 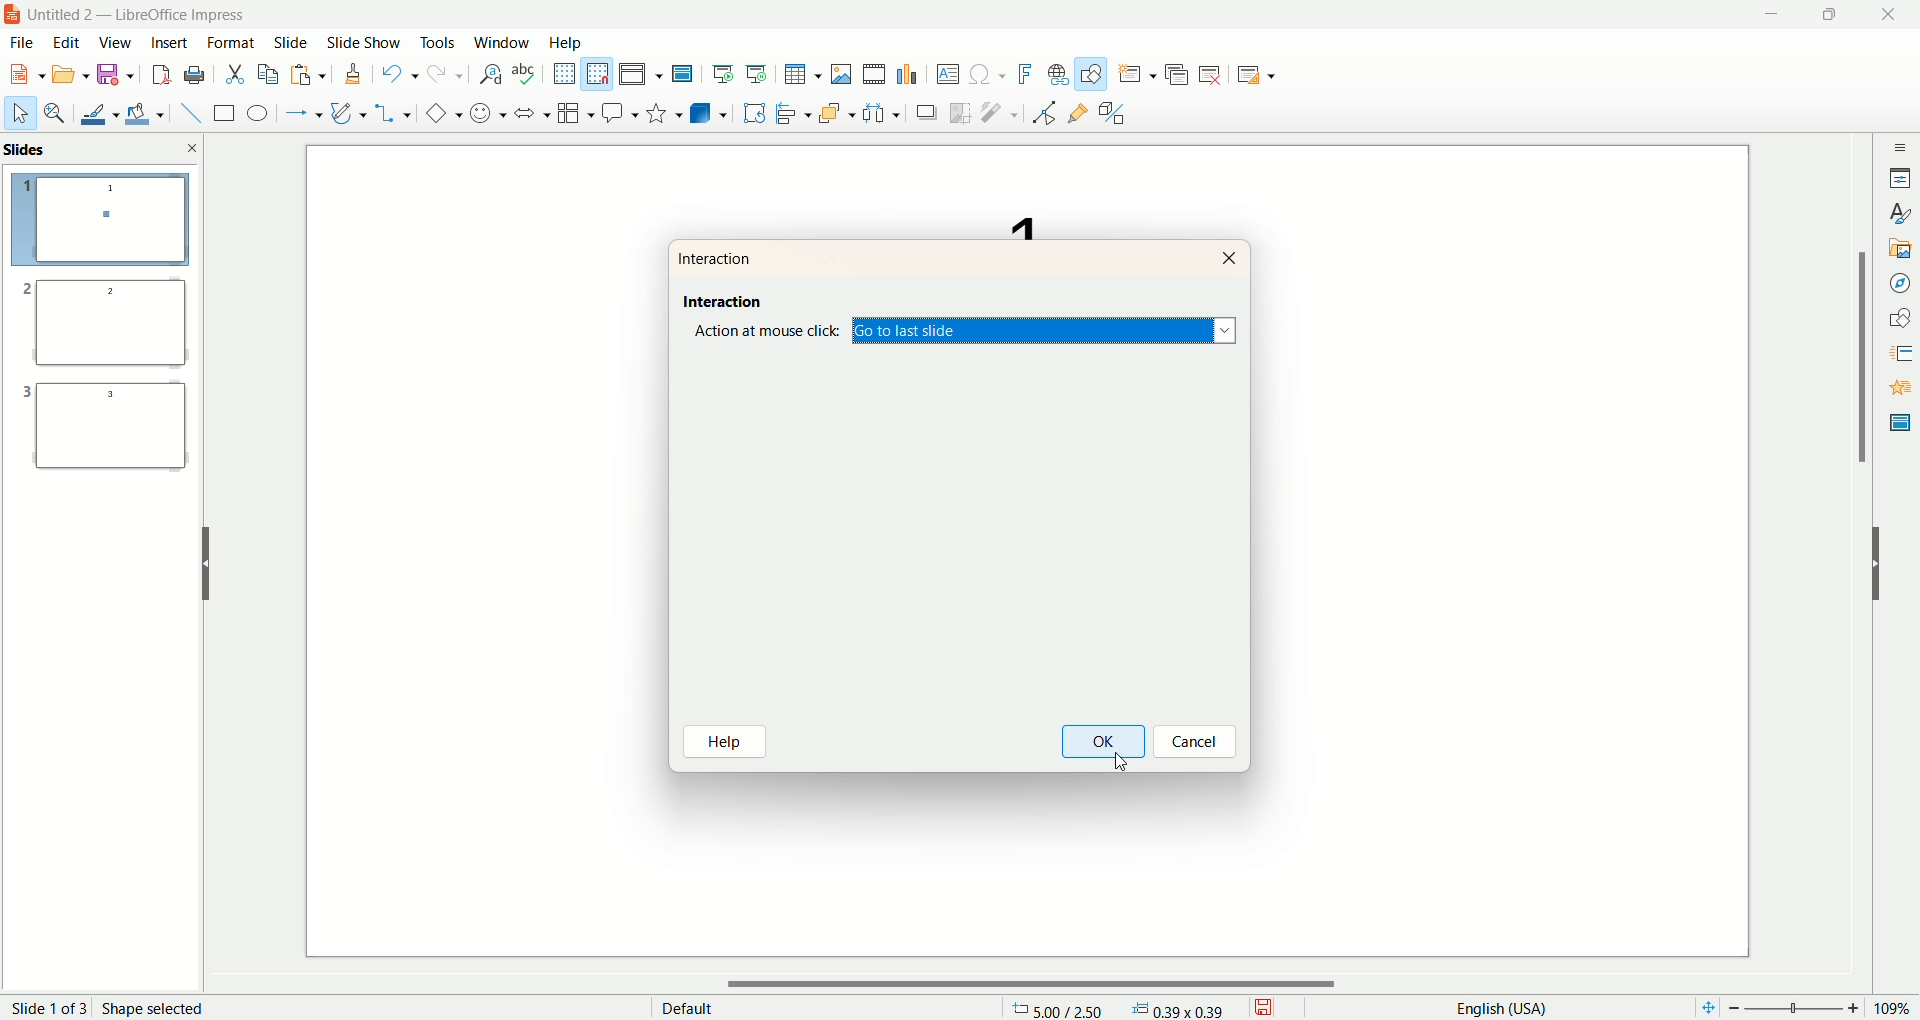 I want to click on master slide, so click(x=1897, y=423).